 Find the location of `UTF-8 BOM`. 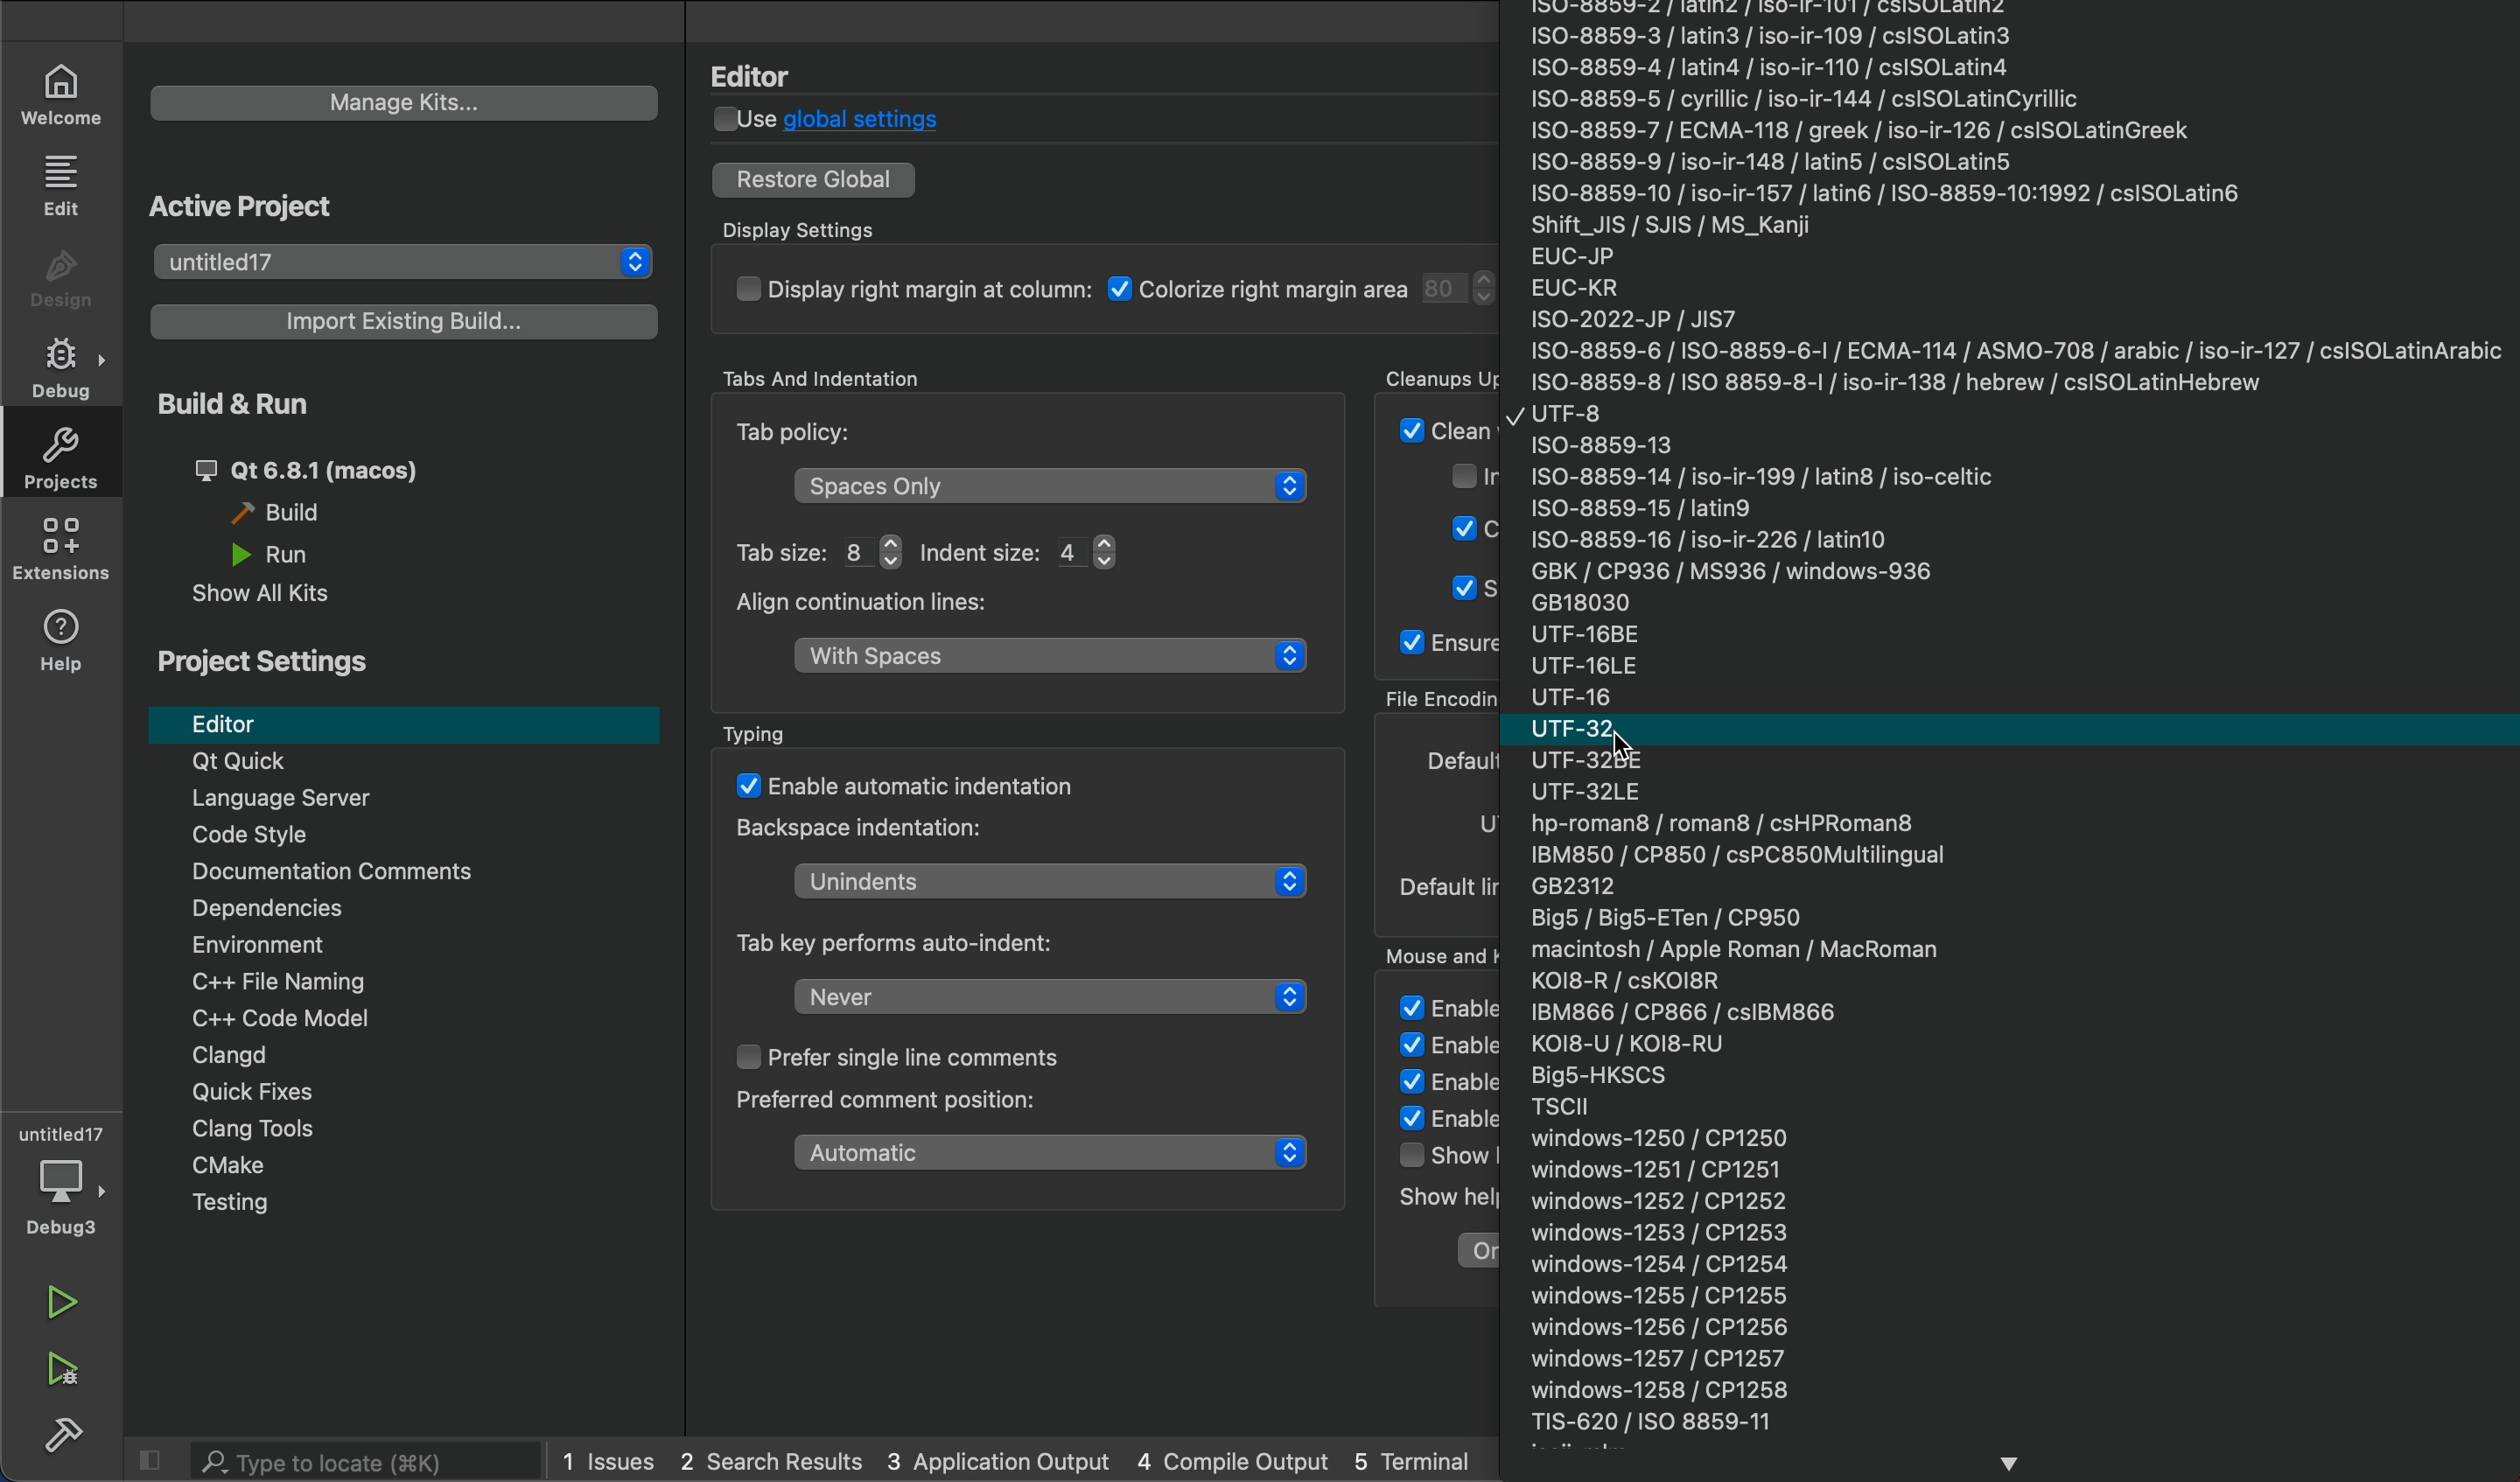

UTF-8 BOM is located at coordinates (1487, 824).